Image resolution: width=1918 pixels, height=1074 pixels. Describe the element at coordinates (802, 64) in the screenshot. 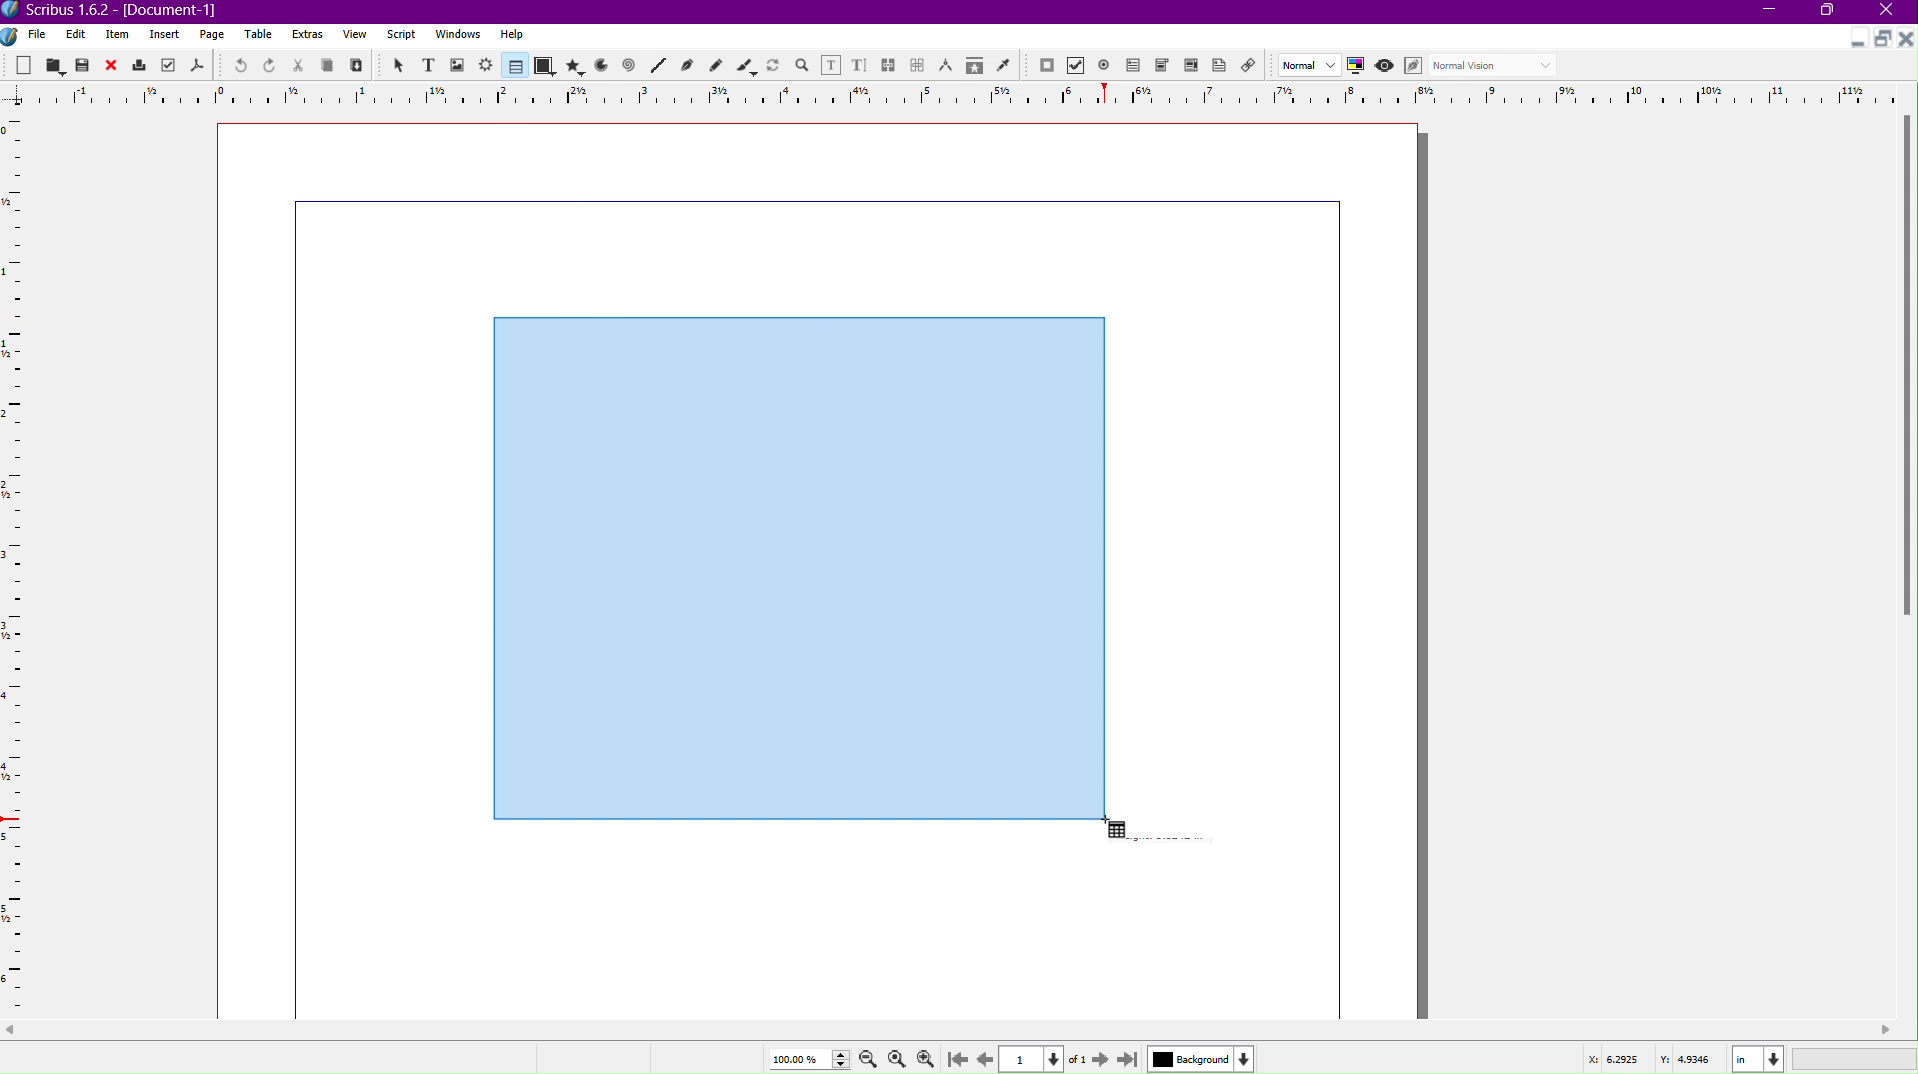

I see `Zoom in or out` at that location.